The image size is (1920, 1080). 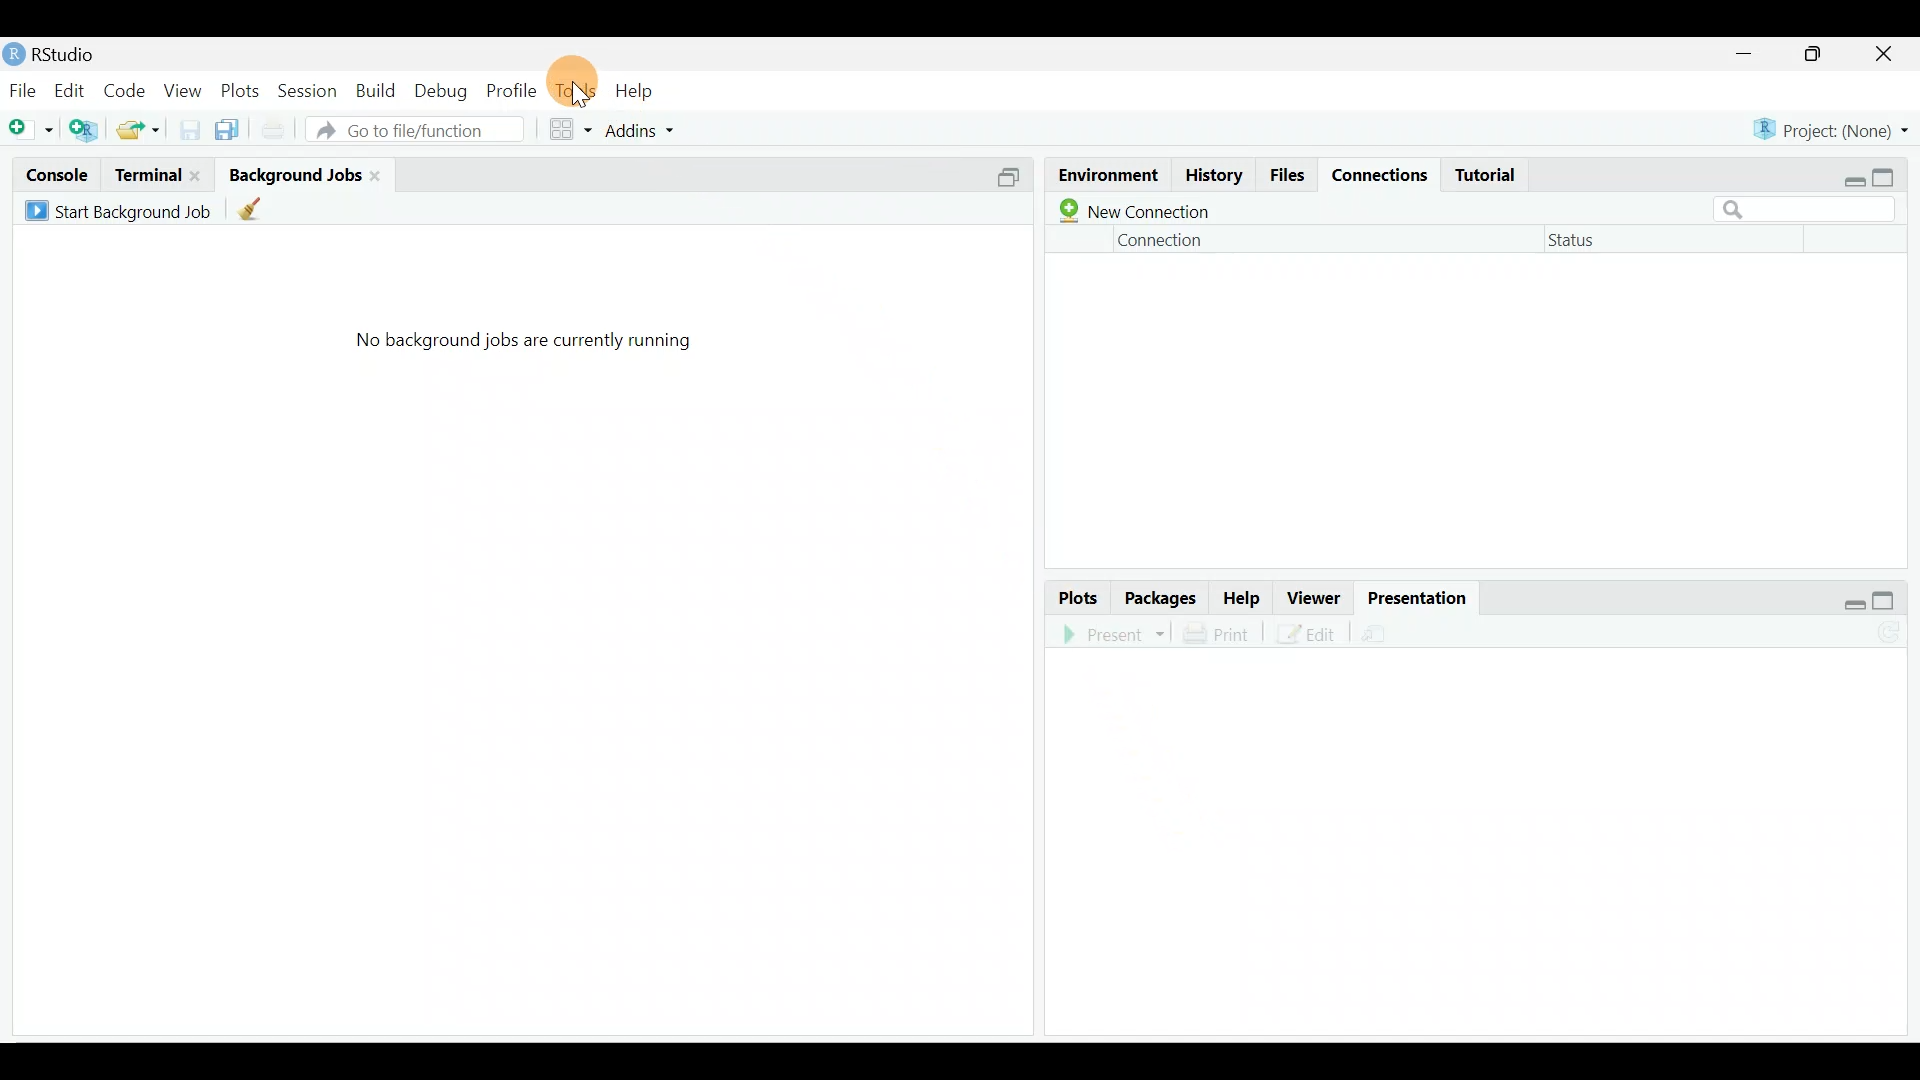 What do you see at coordinates (23, 90) in the screenshot?
I see `File` at bounding box center [23, 90].